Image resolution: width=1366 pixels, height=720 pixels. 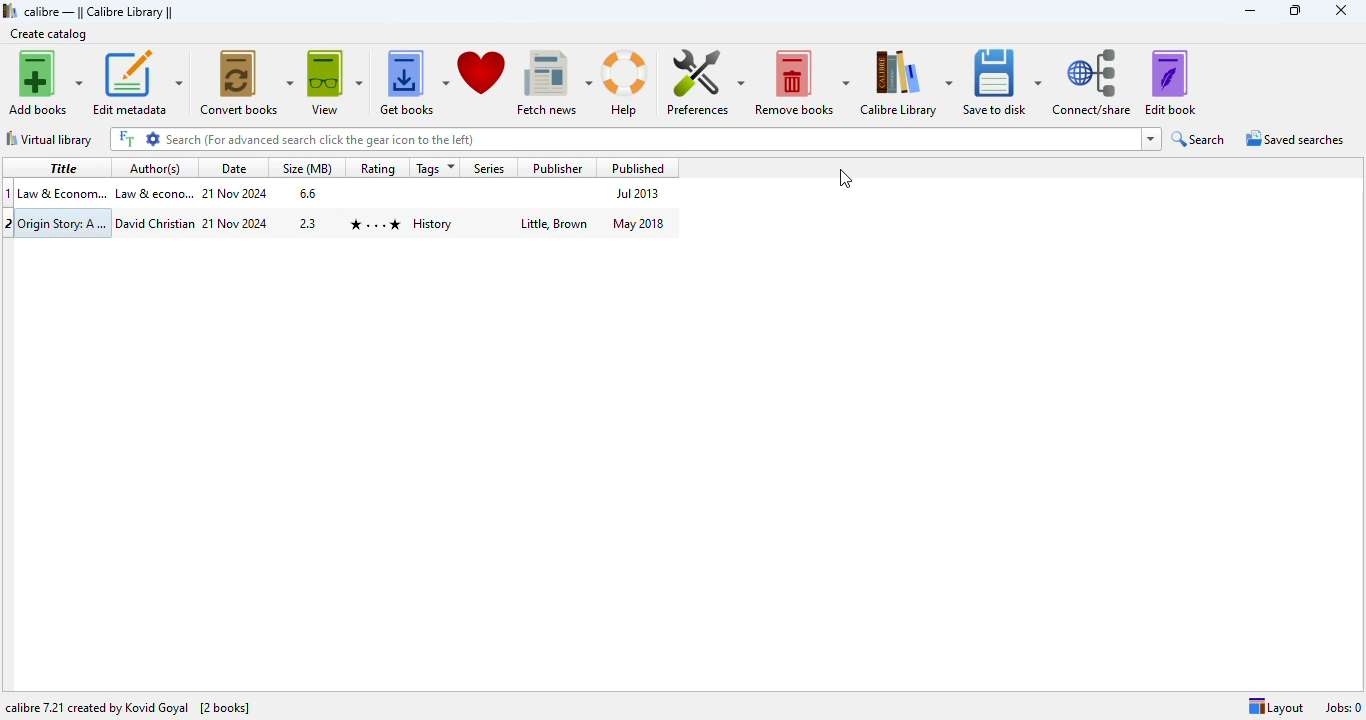 What do you see at coordinates (46, 84) in the screenshot?
I see `add books` at bounding box center [46, 84].